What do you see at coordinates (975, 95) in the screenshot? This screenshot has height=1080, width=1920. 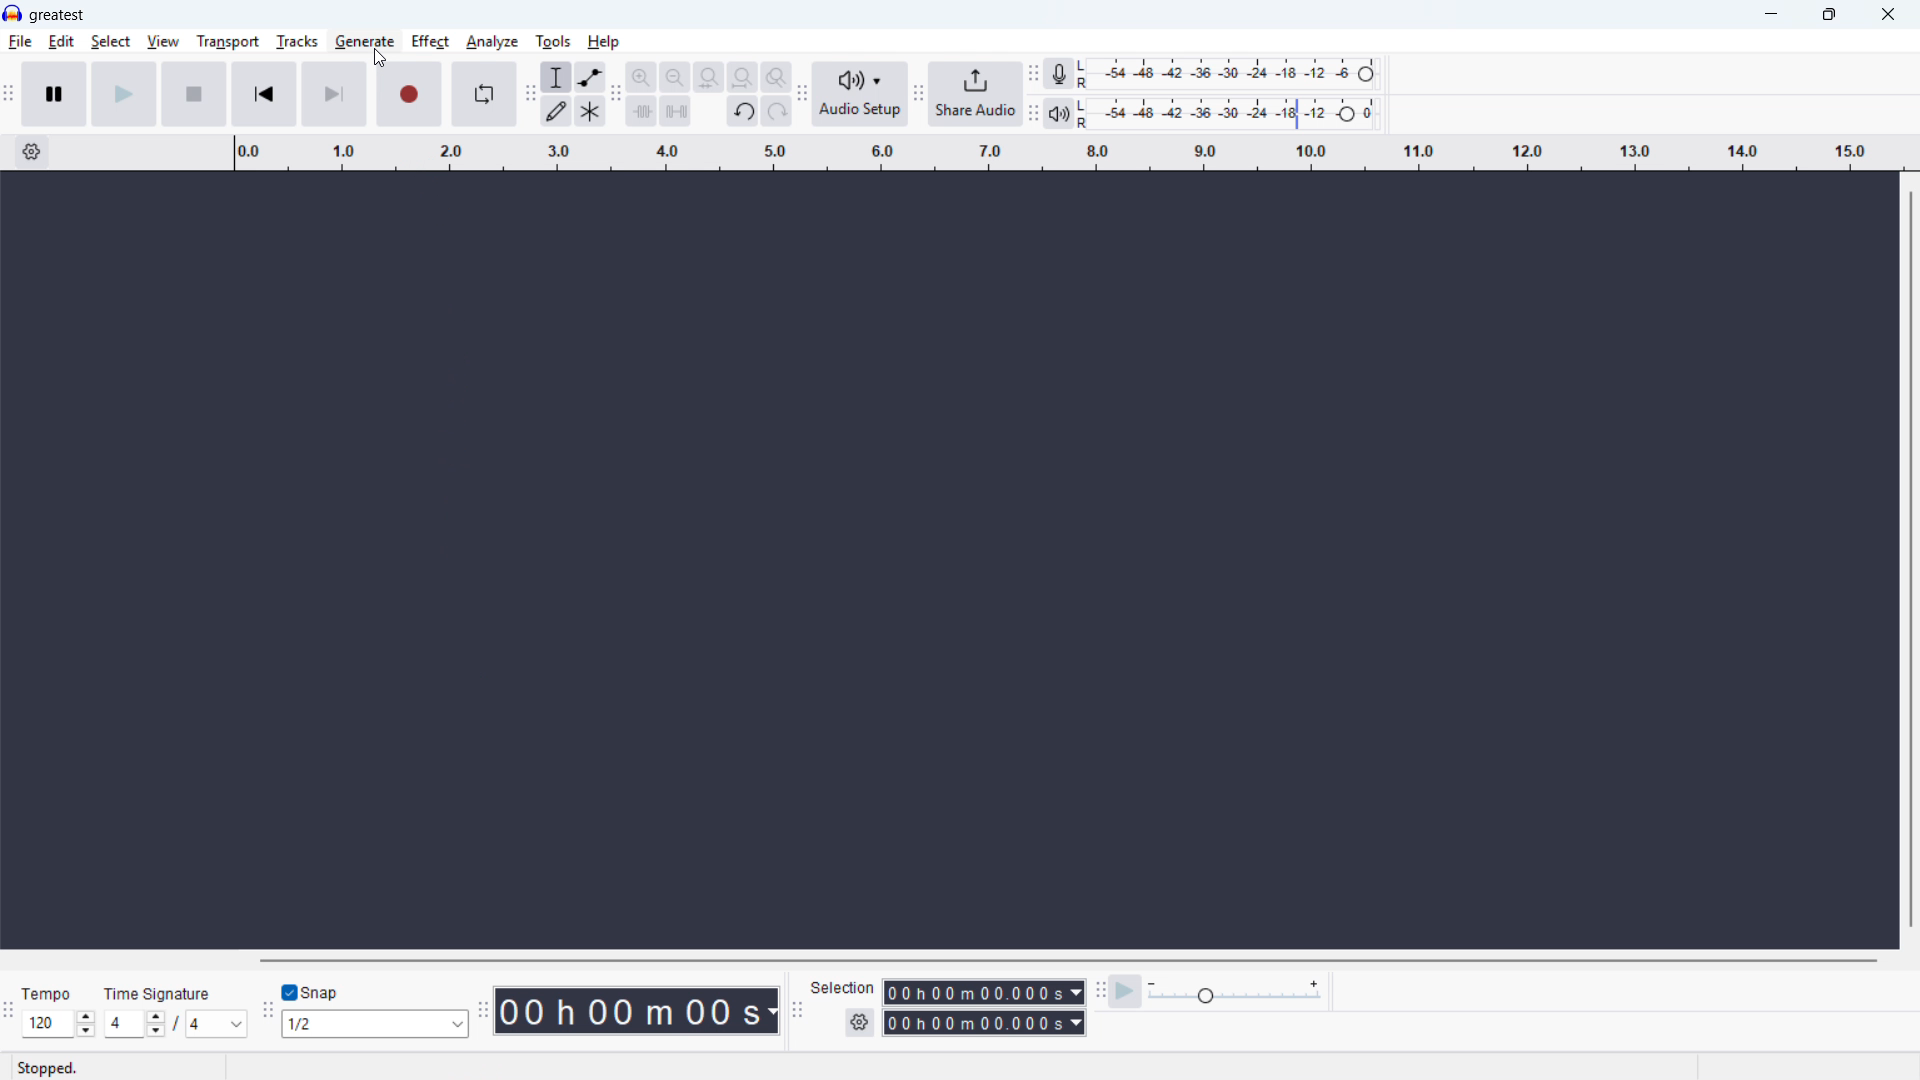 I see `share audio` at bounding box center [975, 95].